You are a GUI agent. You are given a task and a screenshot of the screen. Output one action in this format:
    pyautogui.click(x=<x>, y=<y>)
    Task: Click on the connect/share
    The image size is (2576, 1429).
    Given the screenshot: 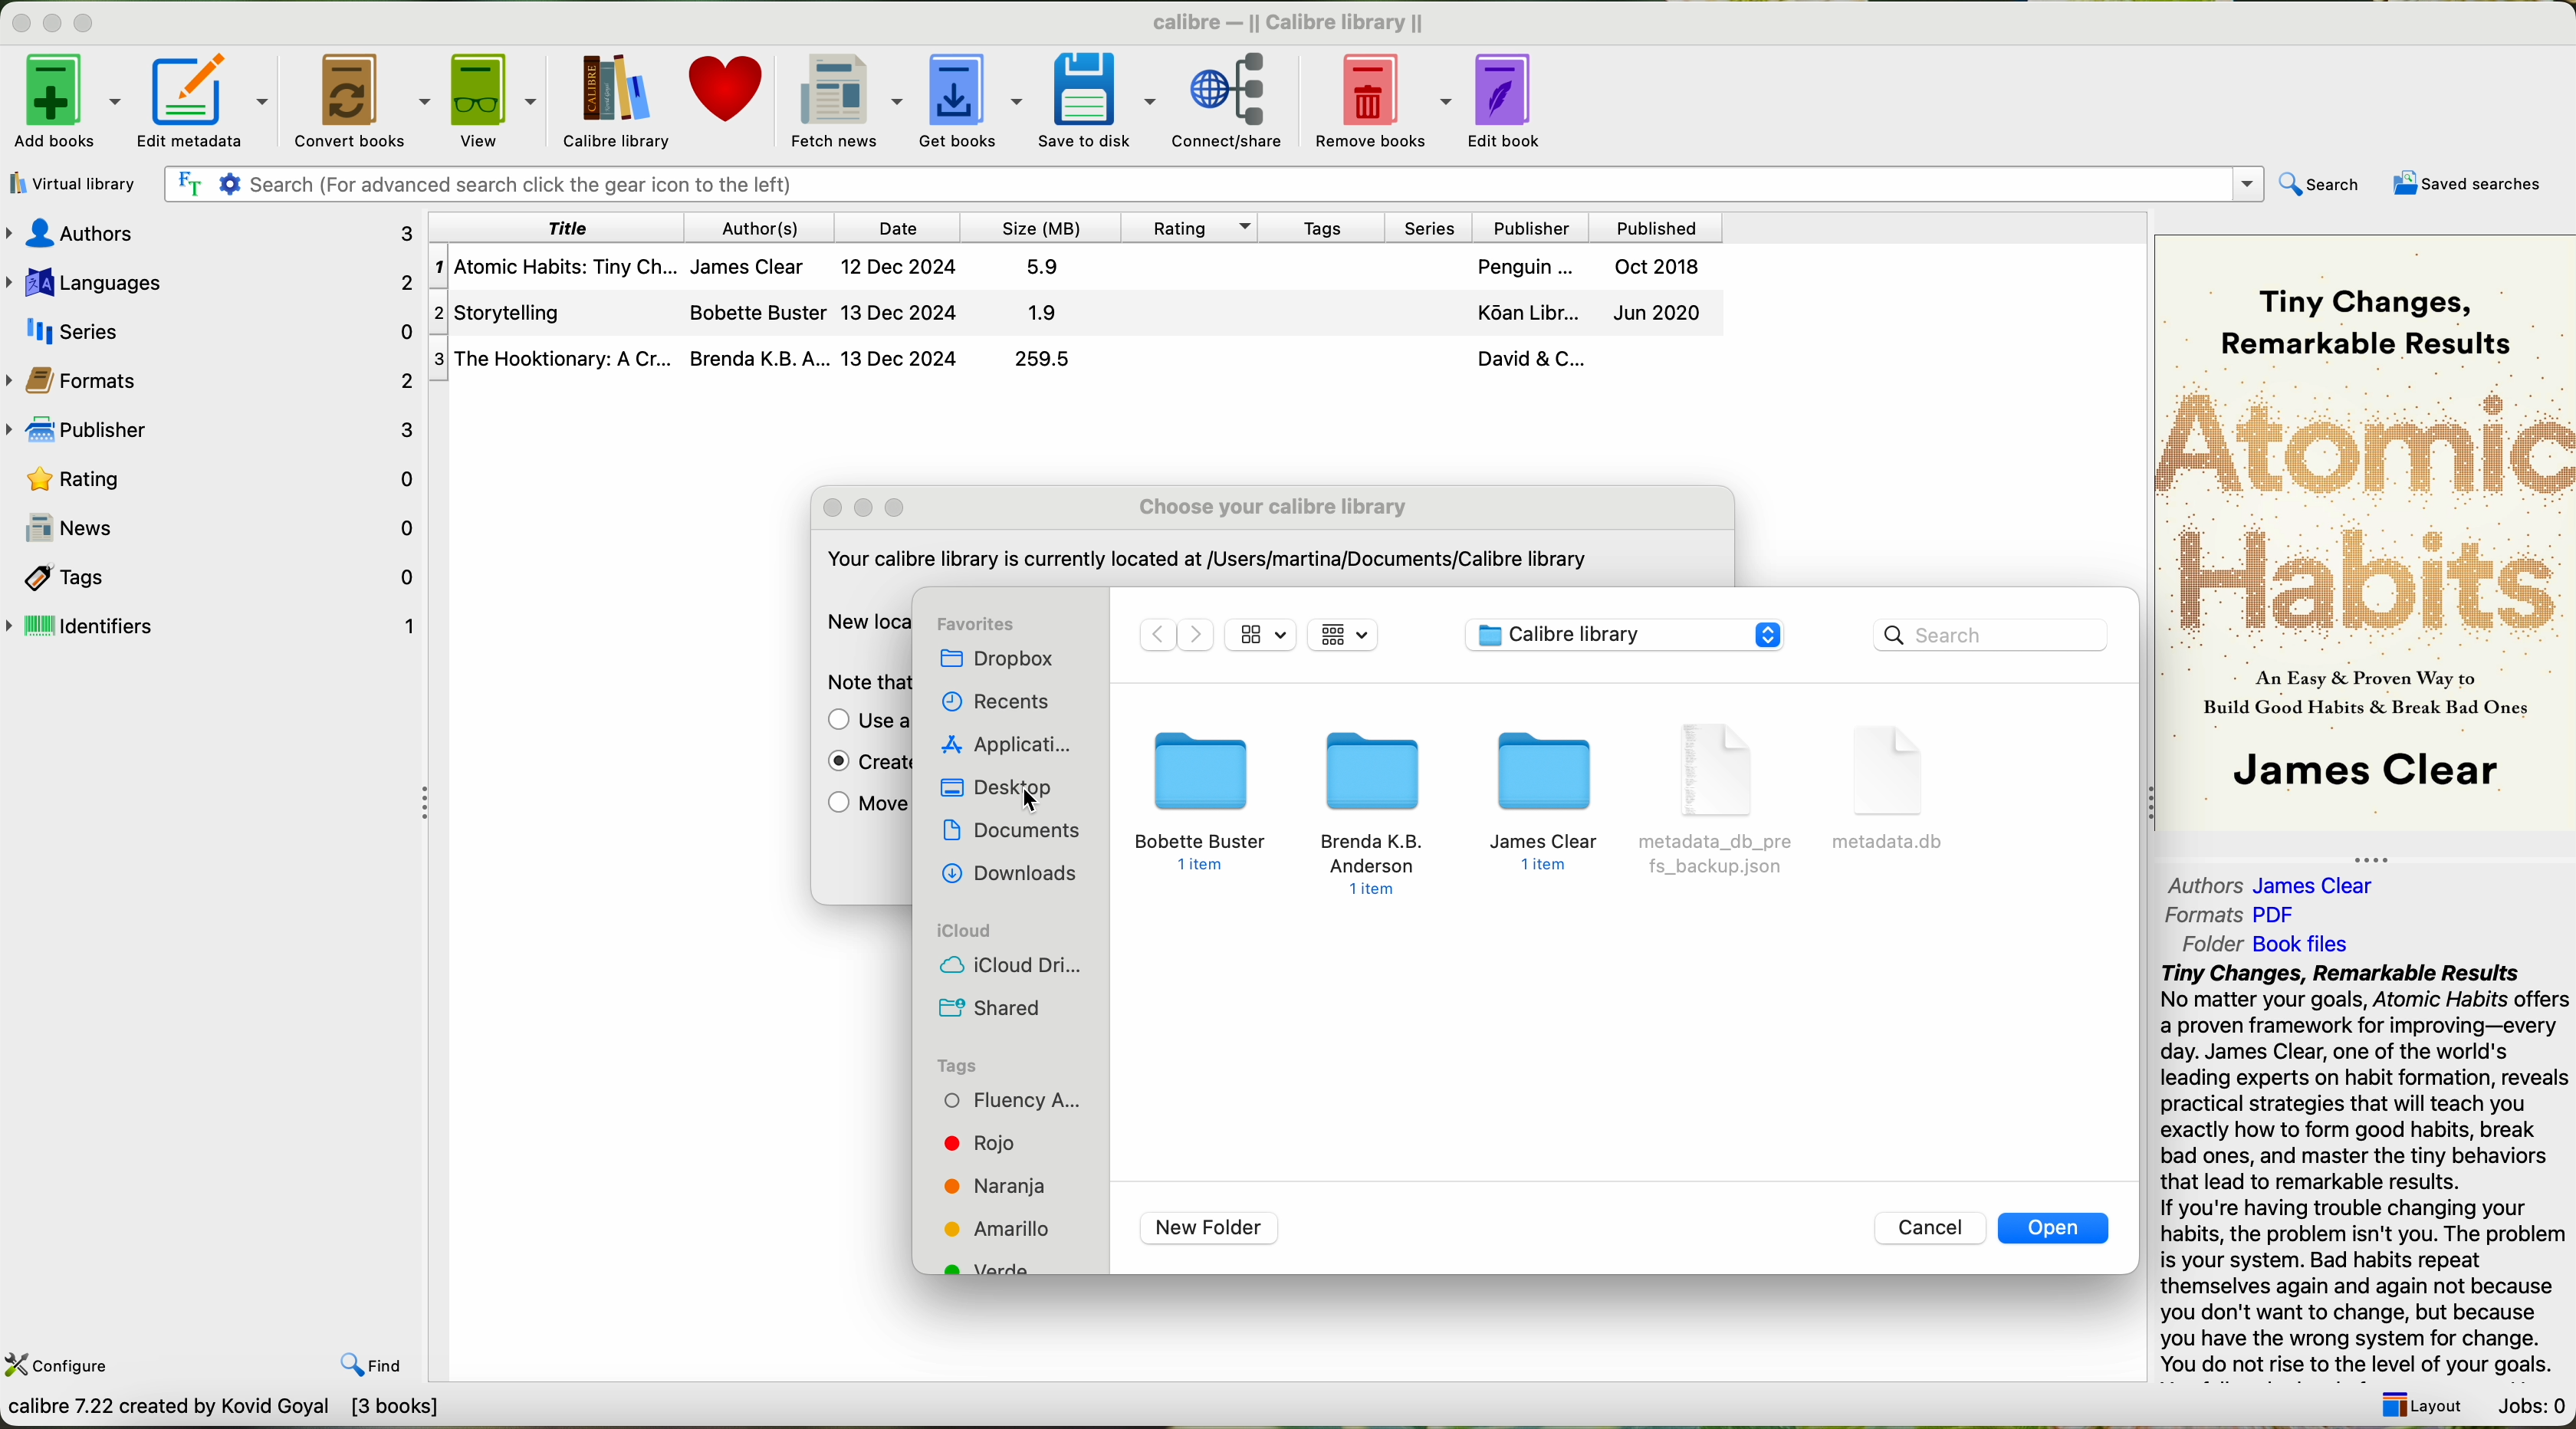 What is the action you would take?
    pyautogui.click(x=1240, y=98)
    